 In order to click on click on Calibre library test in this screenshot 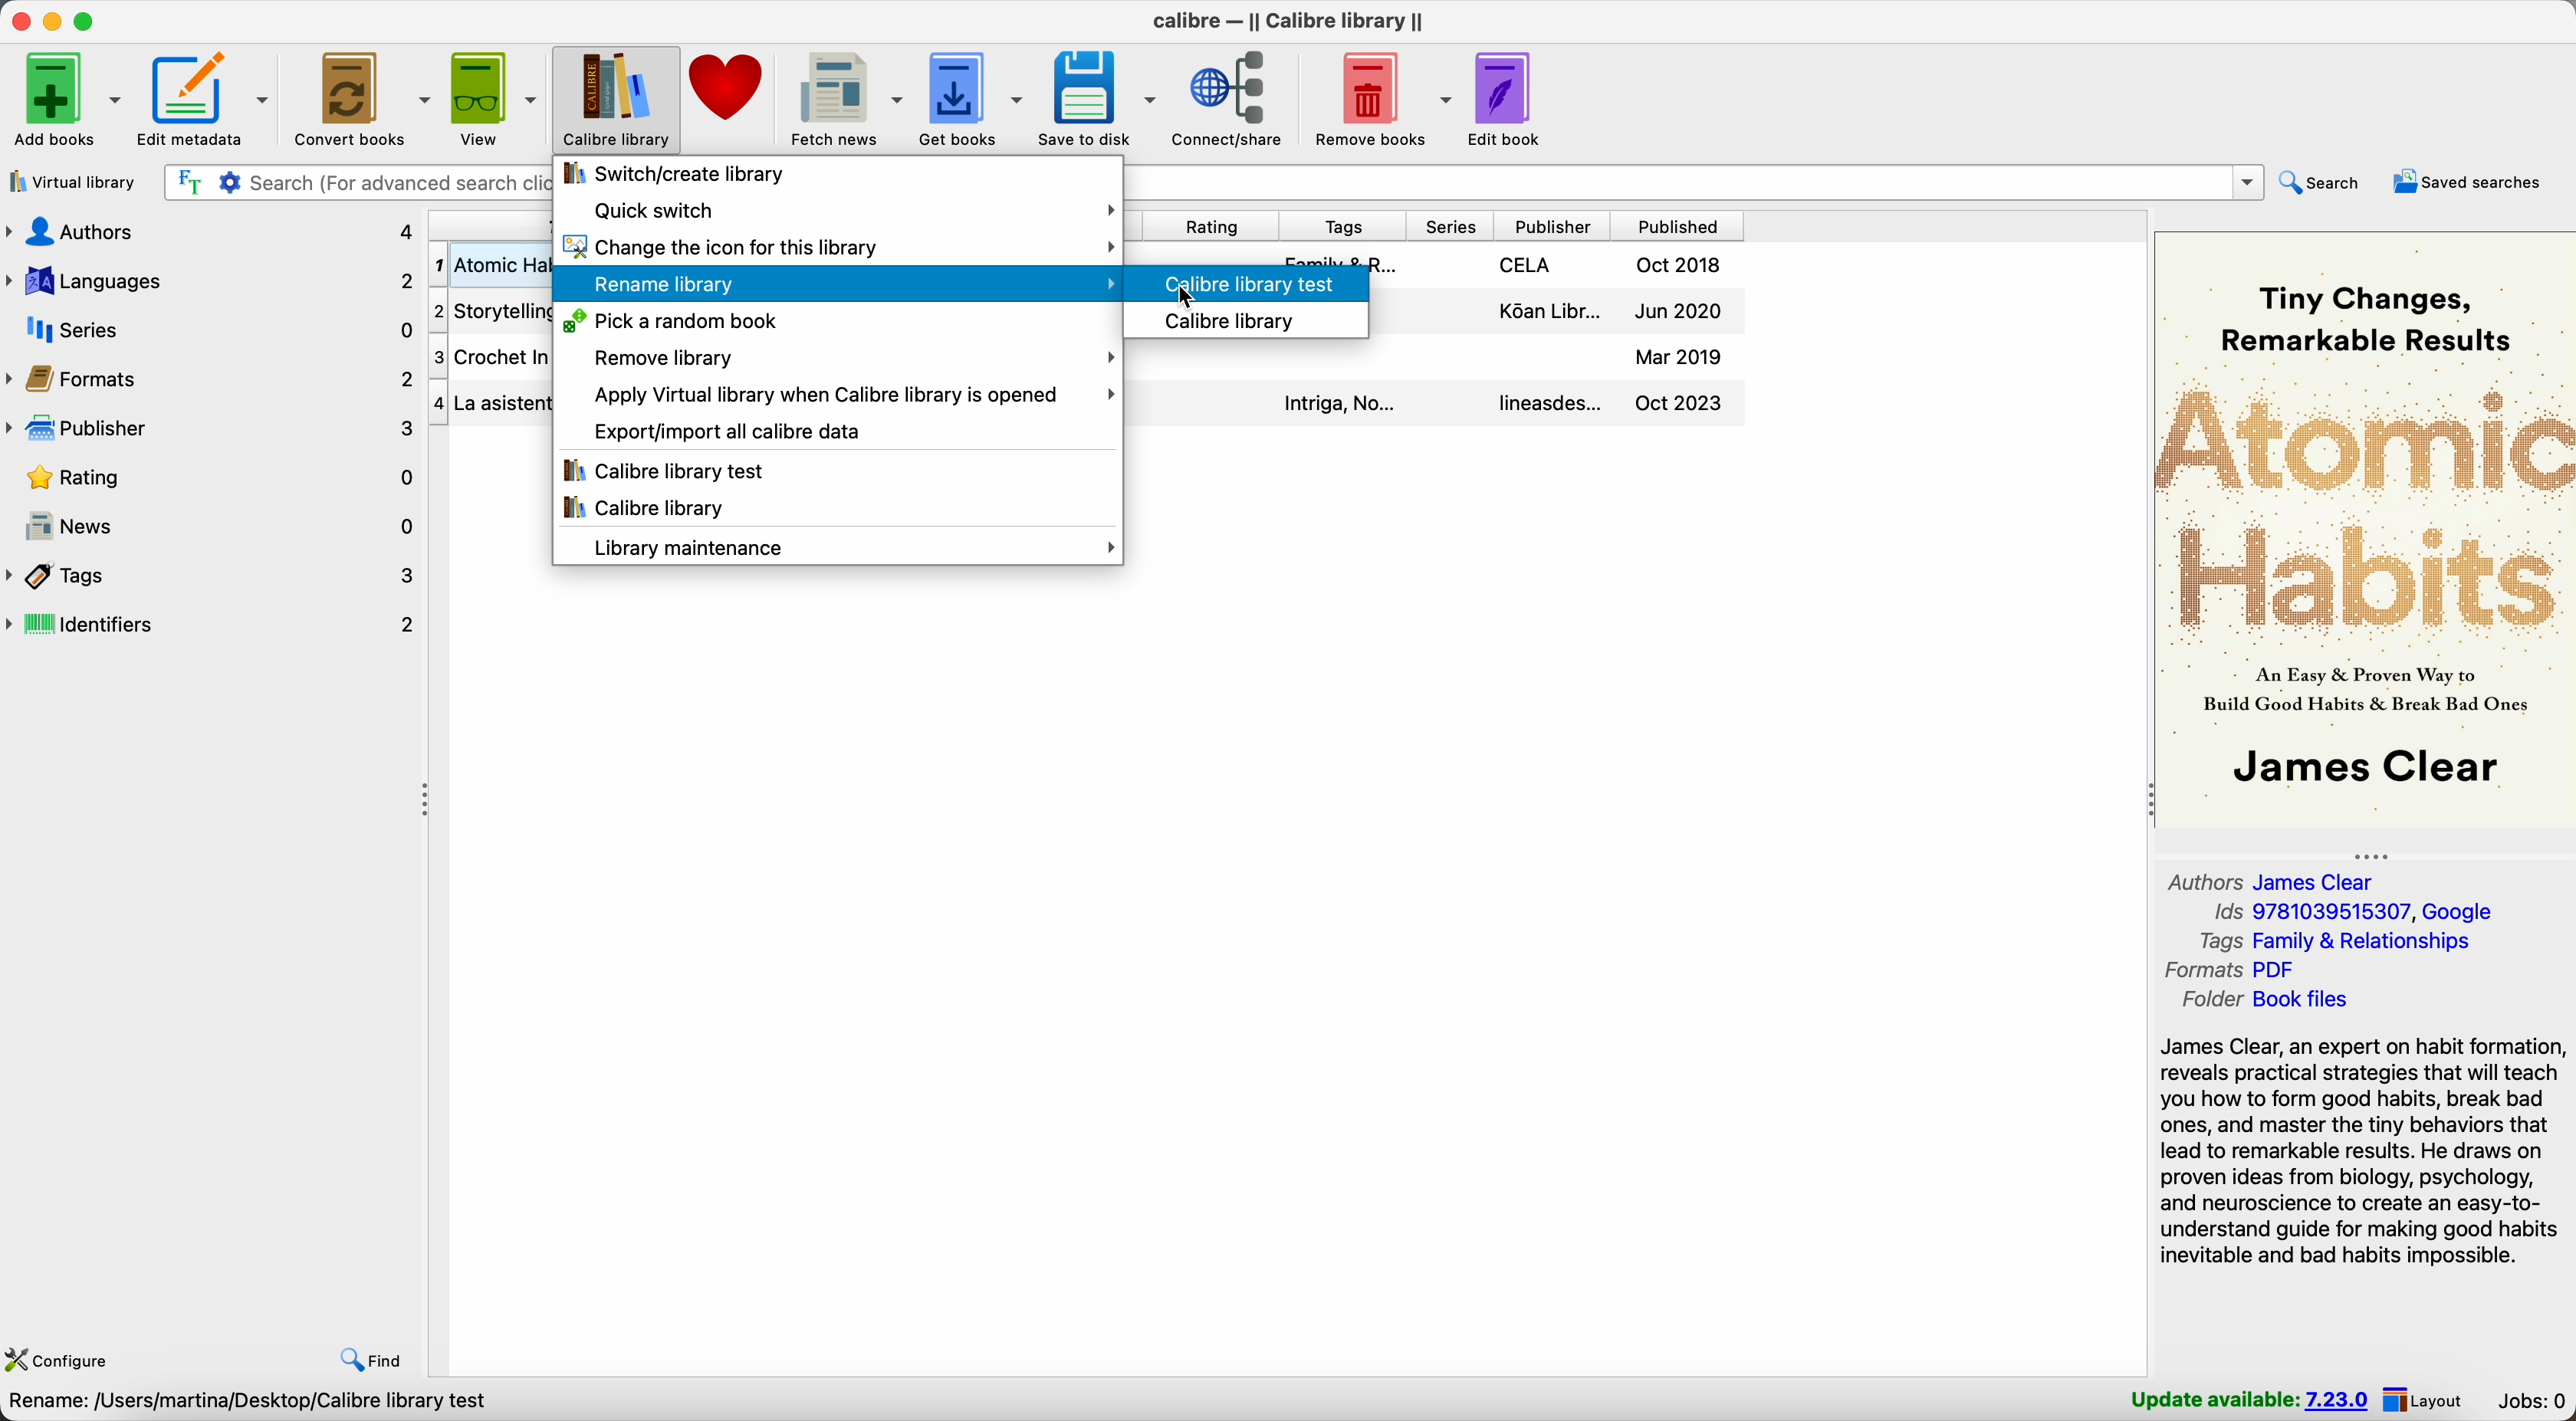, I will do `click(1246, 278)`.